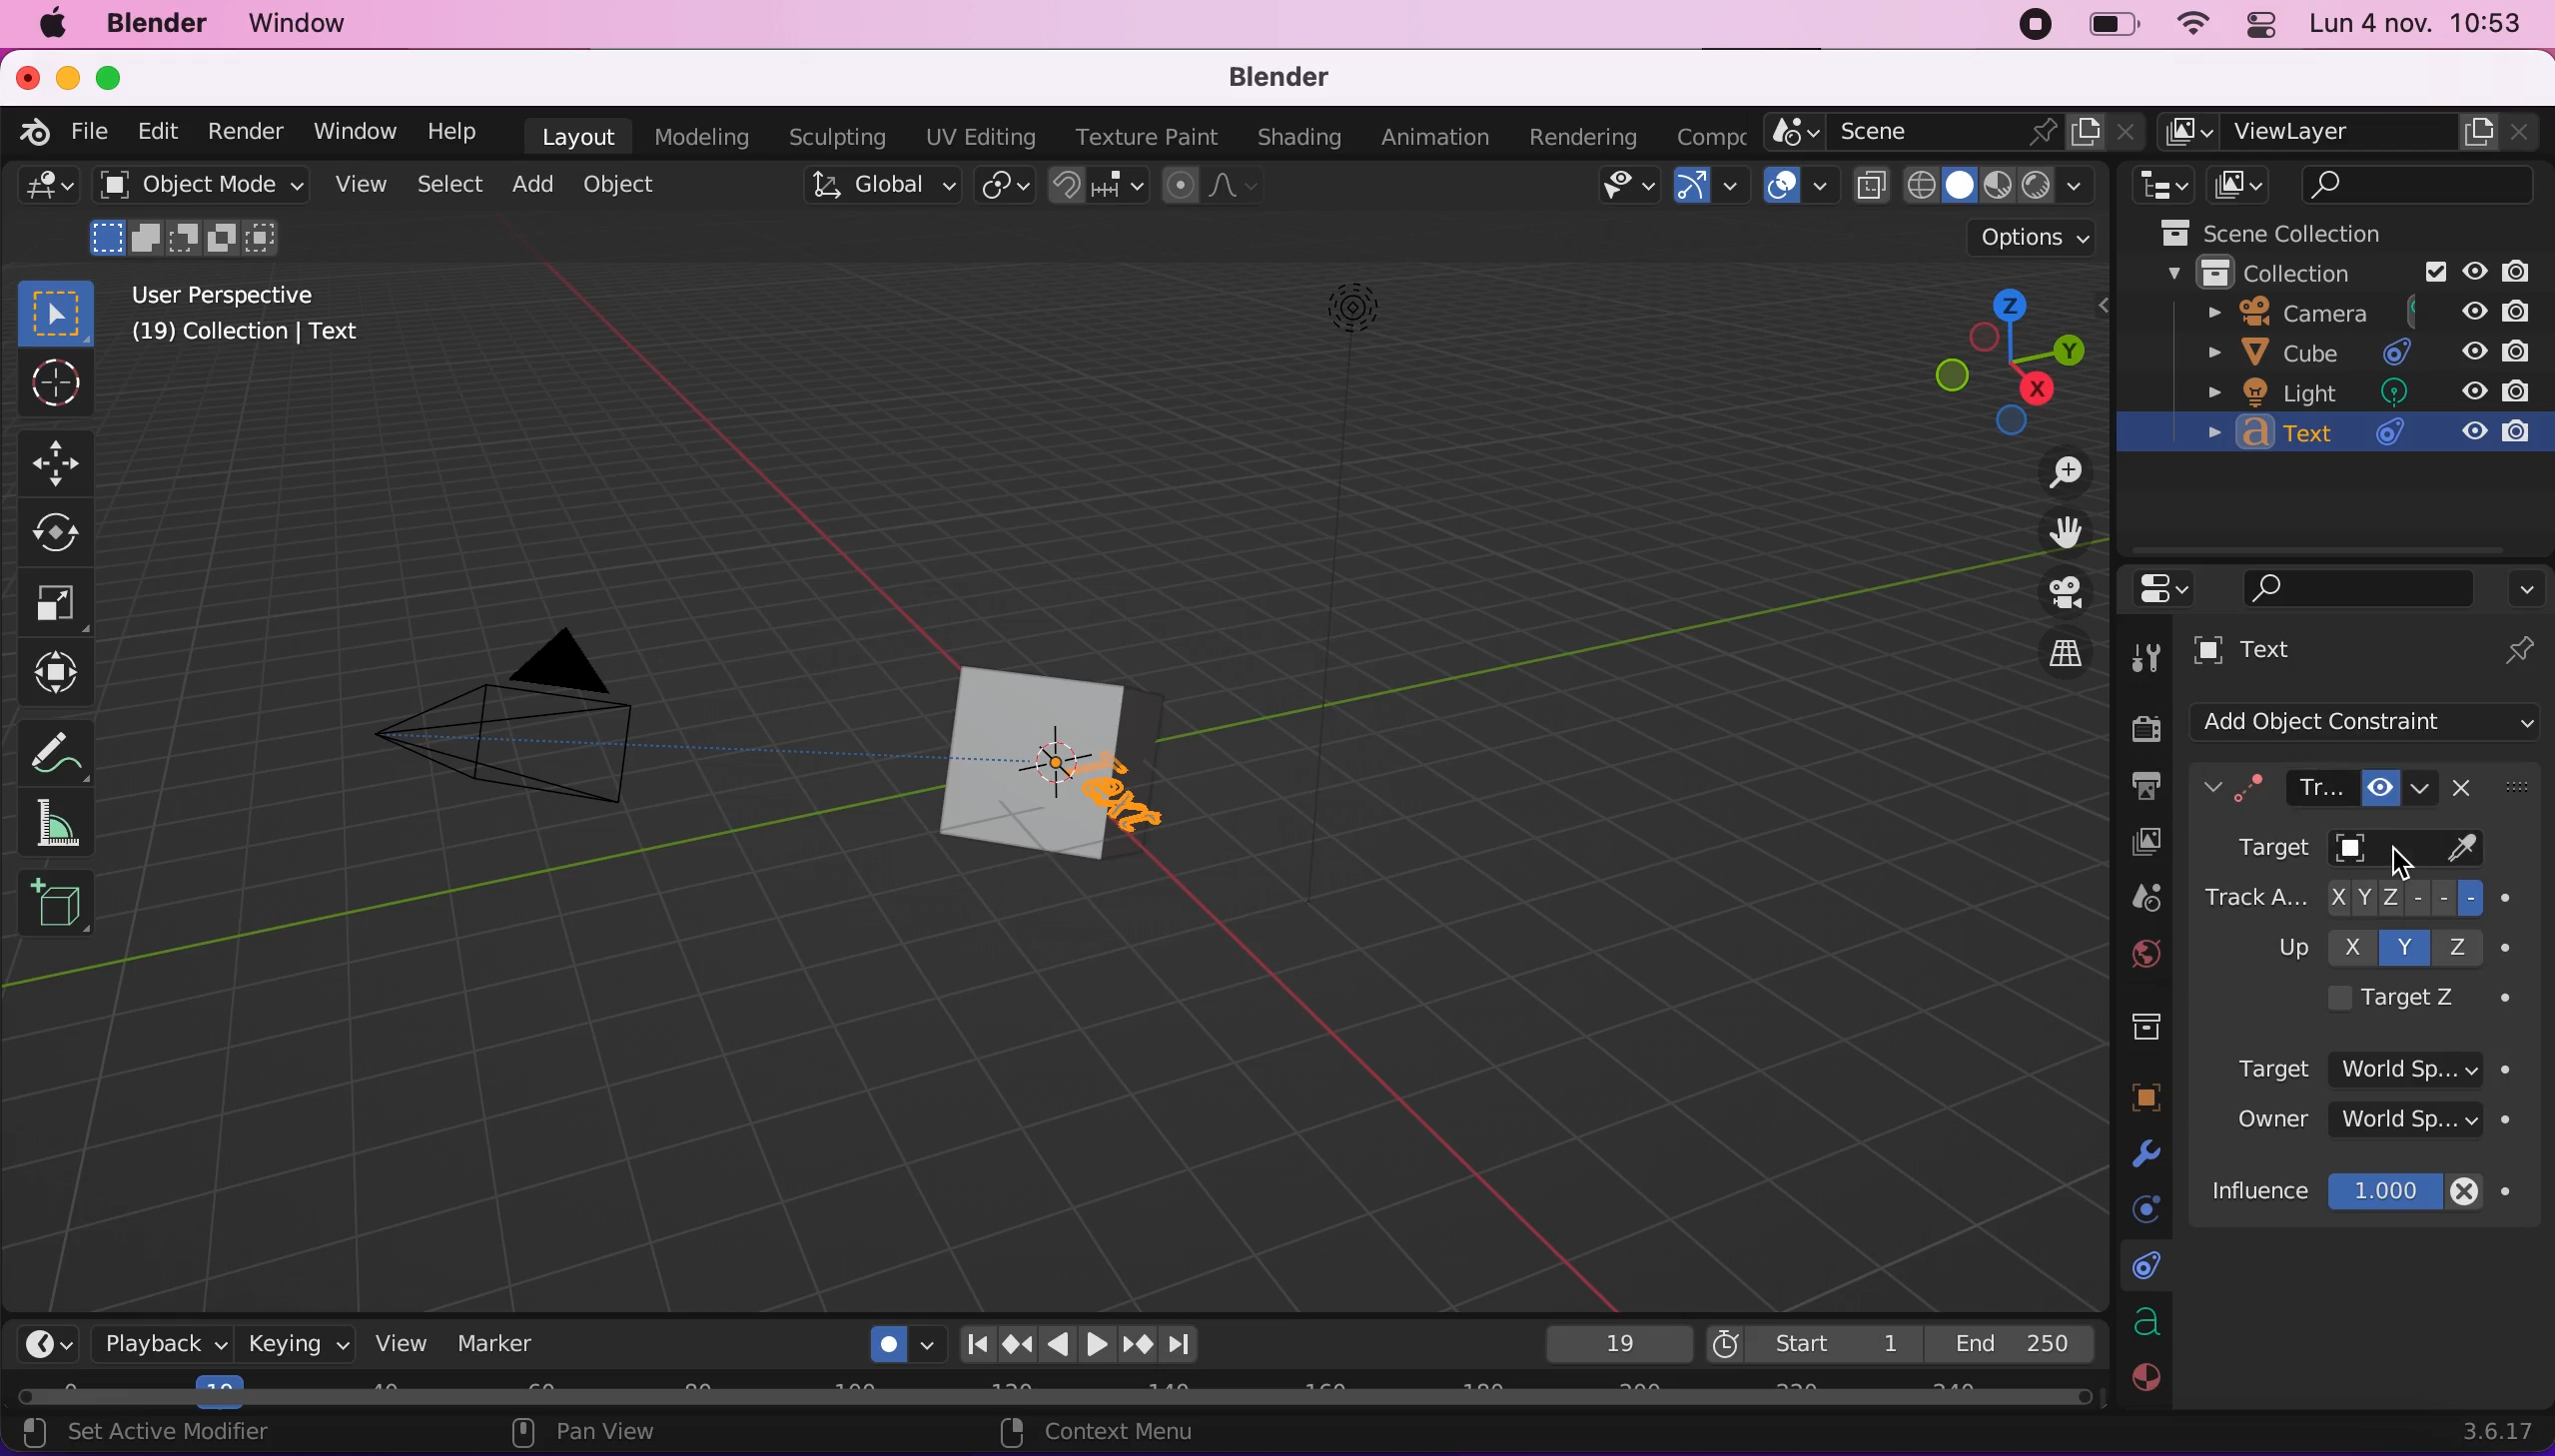 The height and width of the screenshot is (1456, 2555). What do you see at coordinates (112, 76) in the screenshot?
I see `maximize` at bounding box center [112, 76].